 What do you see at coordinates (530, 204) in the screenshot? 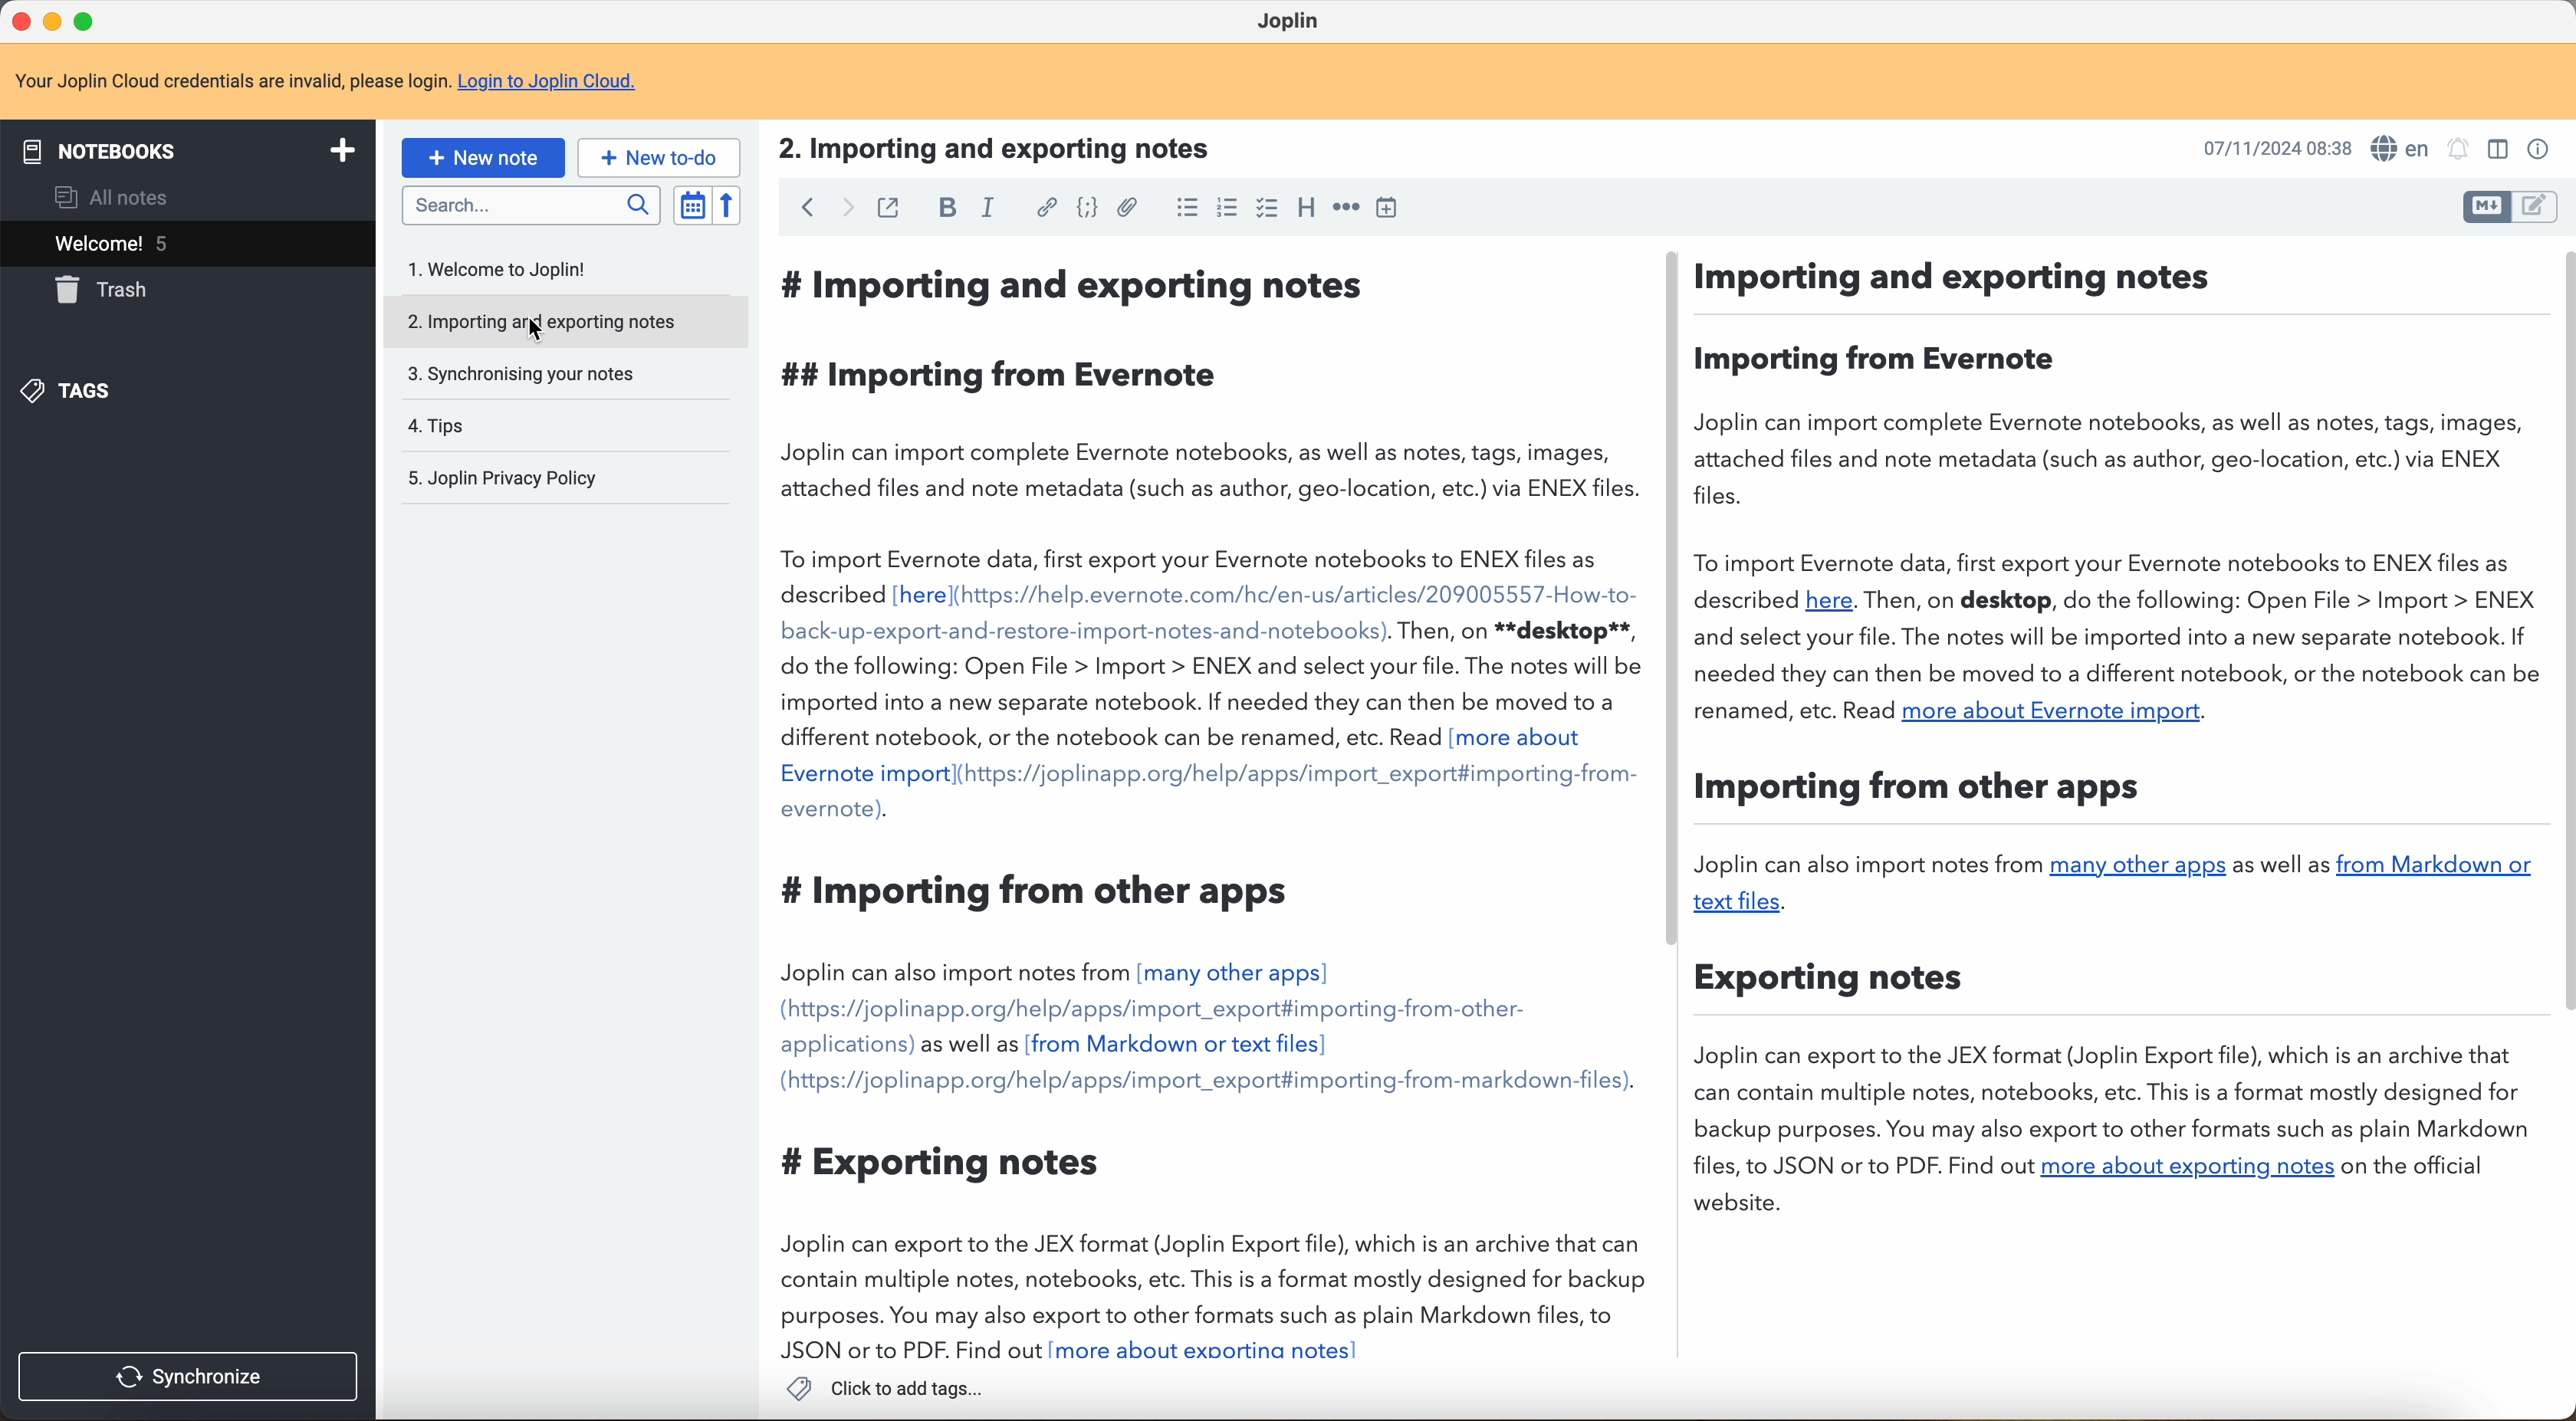
I see `search bar` at bounding box center [530, 204].